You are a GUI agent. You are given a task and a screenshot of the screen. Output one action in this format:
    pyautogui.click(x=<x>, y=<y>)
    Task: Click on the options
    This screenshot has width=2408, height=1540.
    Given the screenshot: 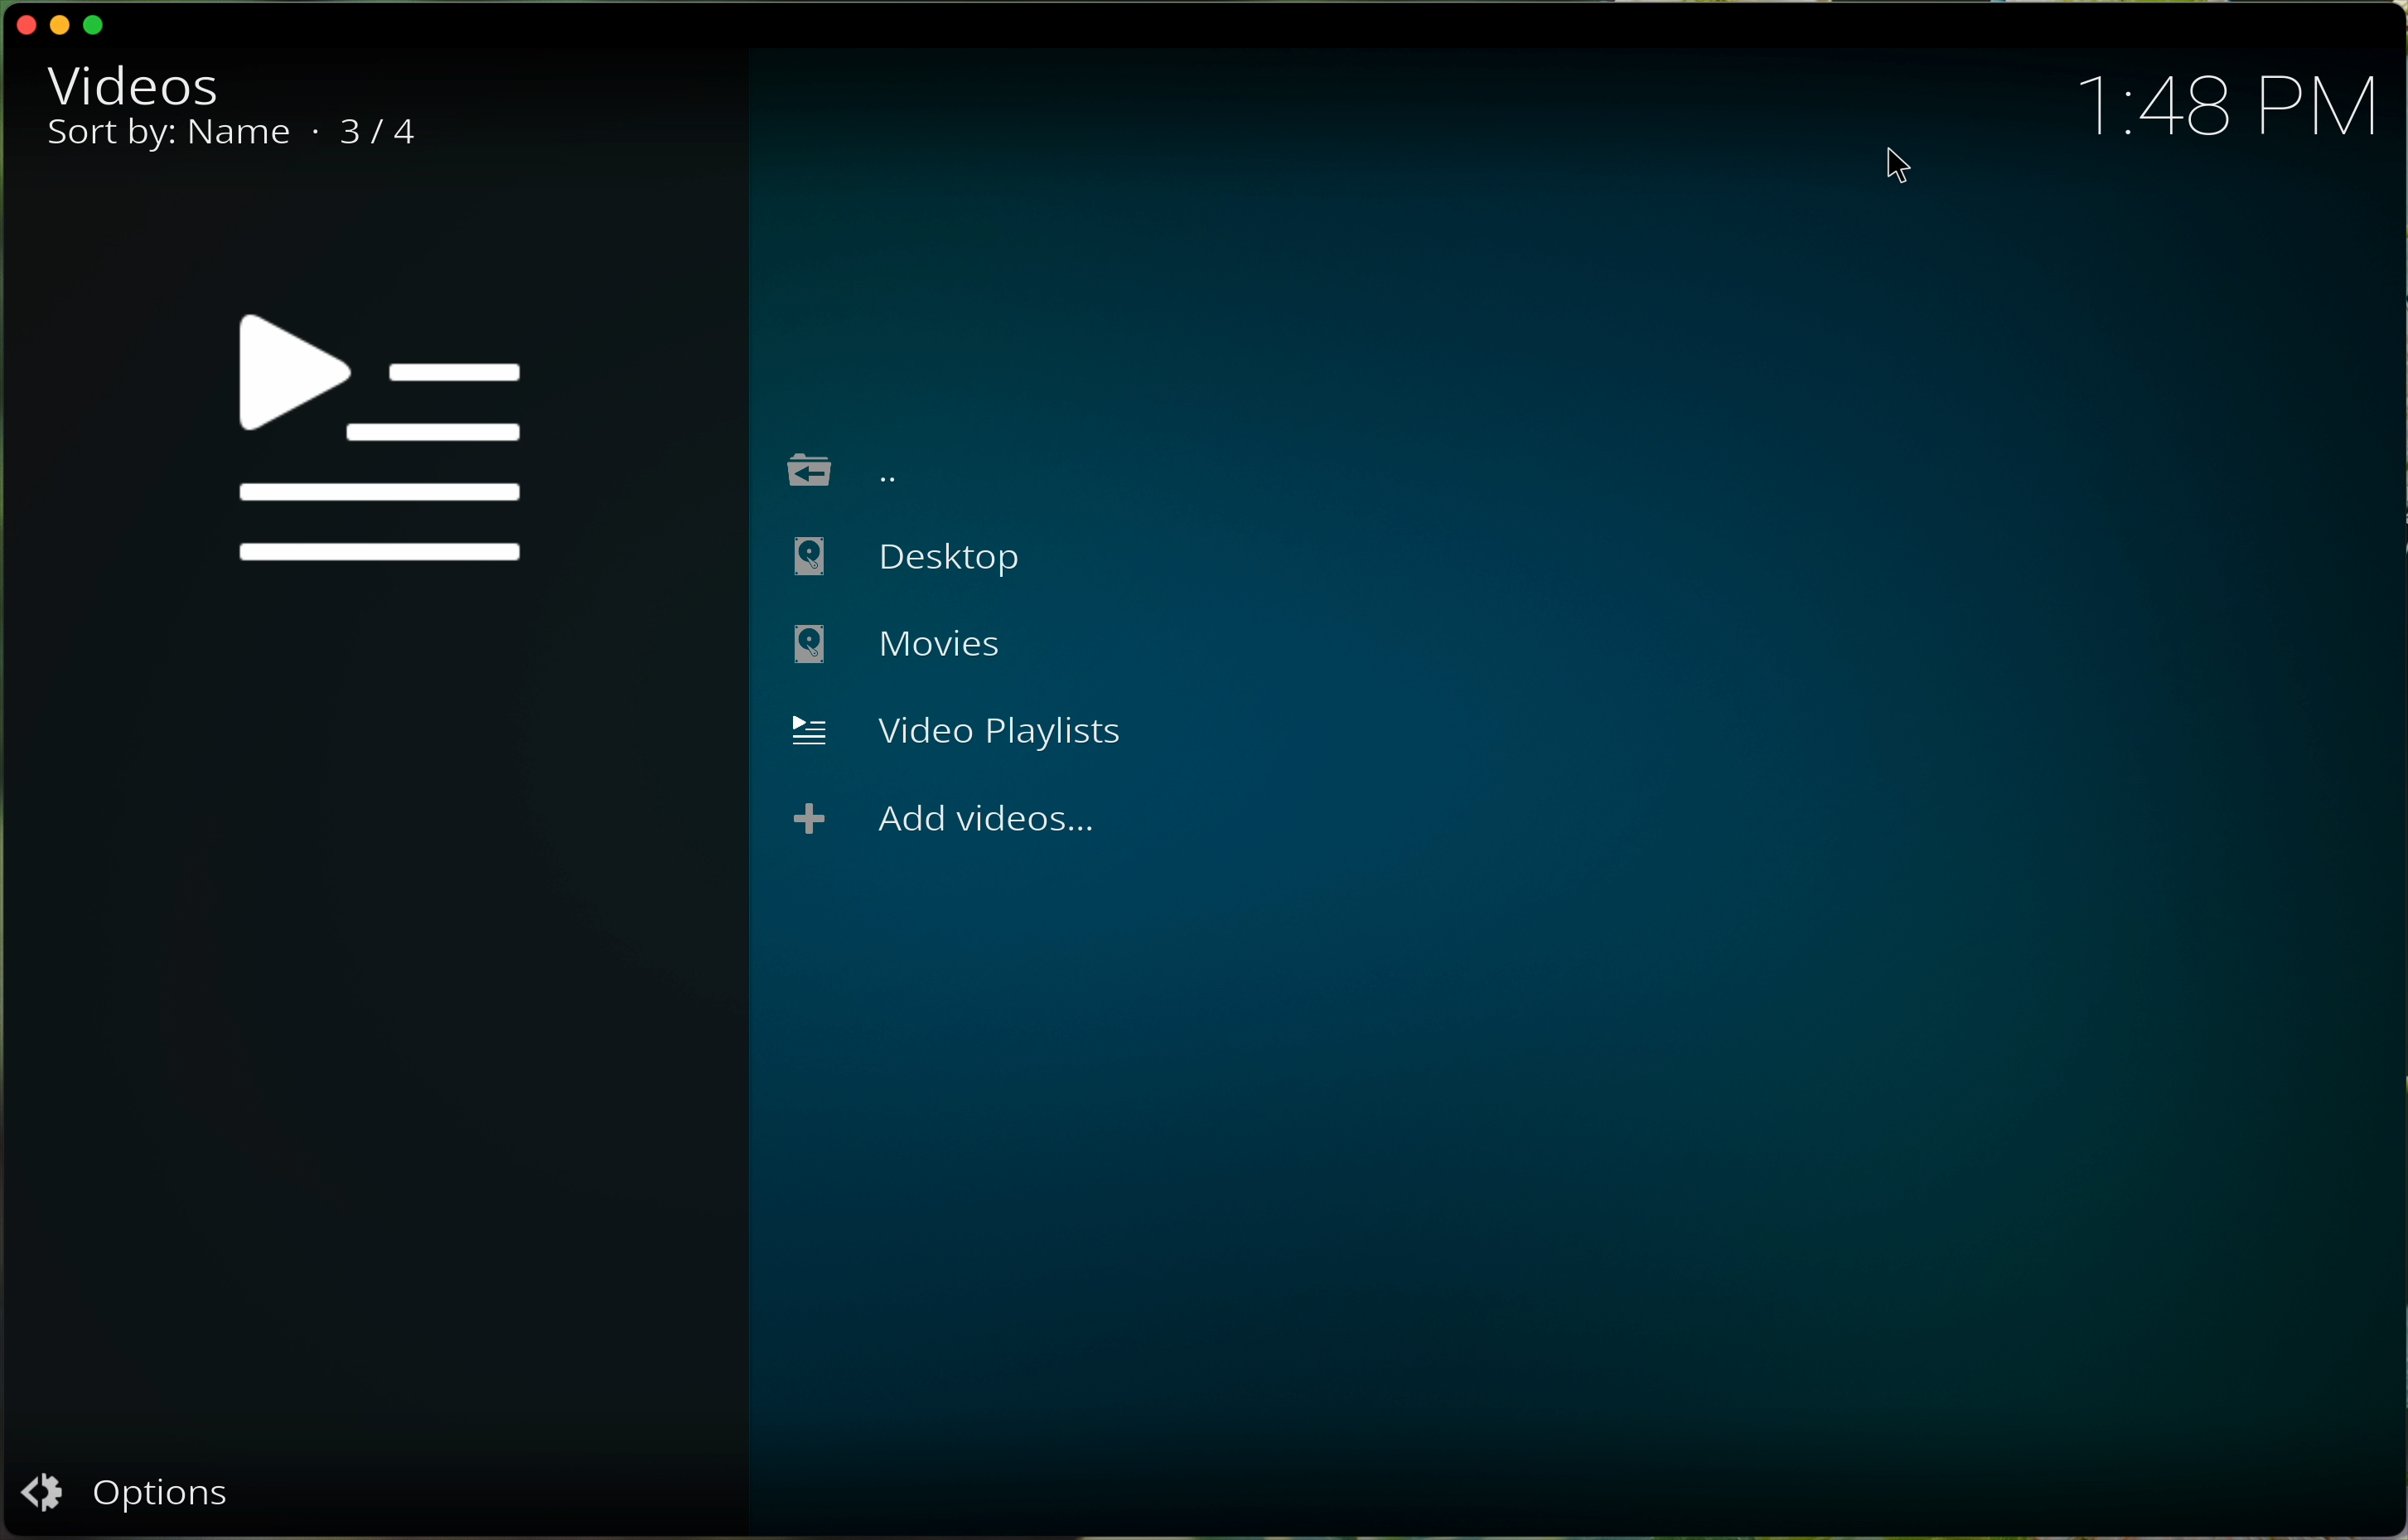 What is the action you would take?
    pyautogui.click(x=145, y=1488)
    